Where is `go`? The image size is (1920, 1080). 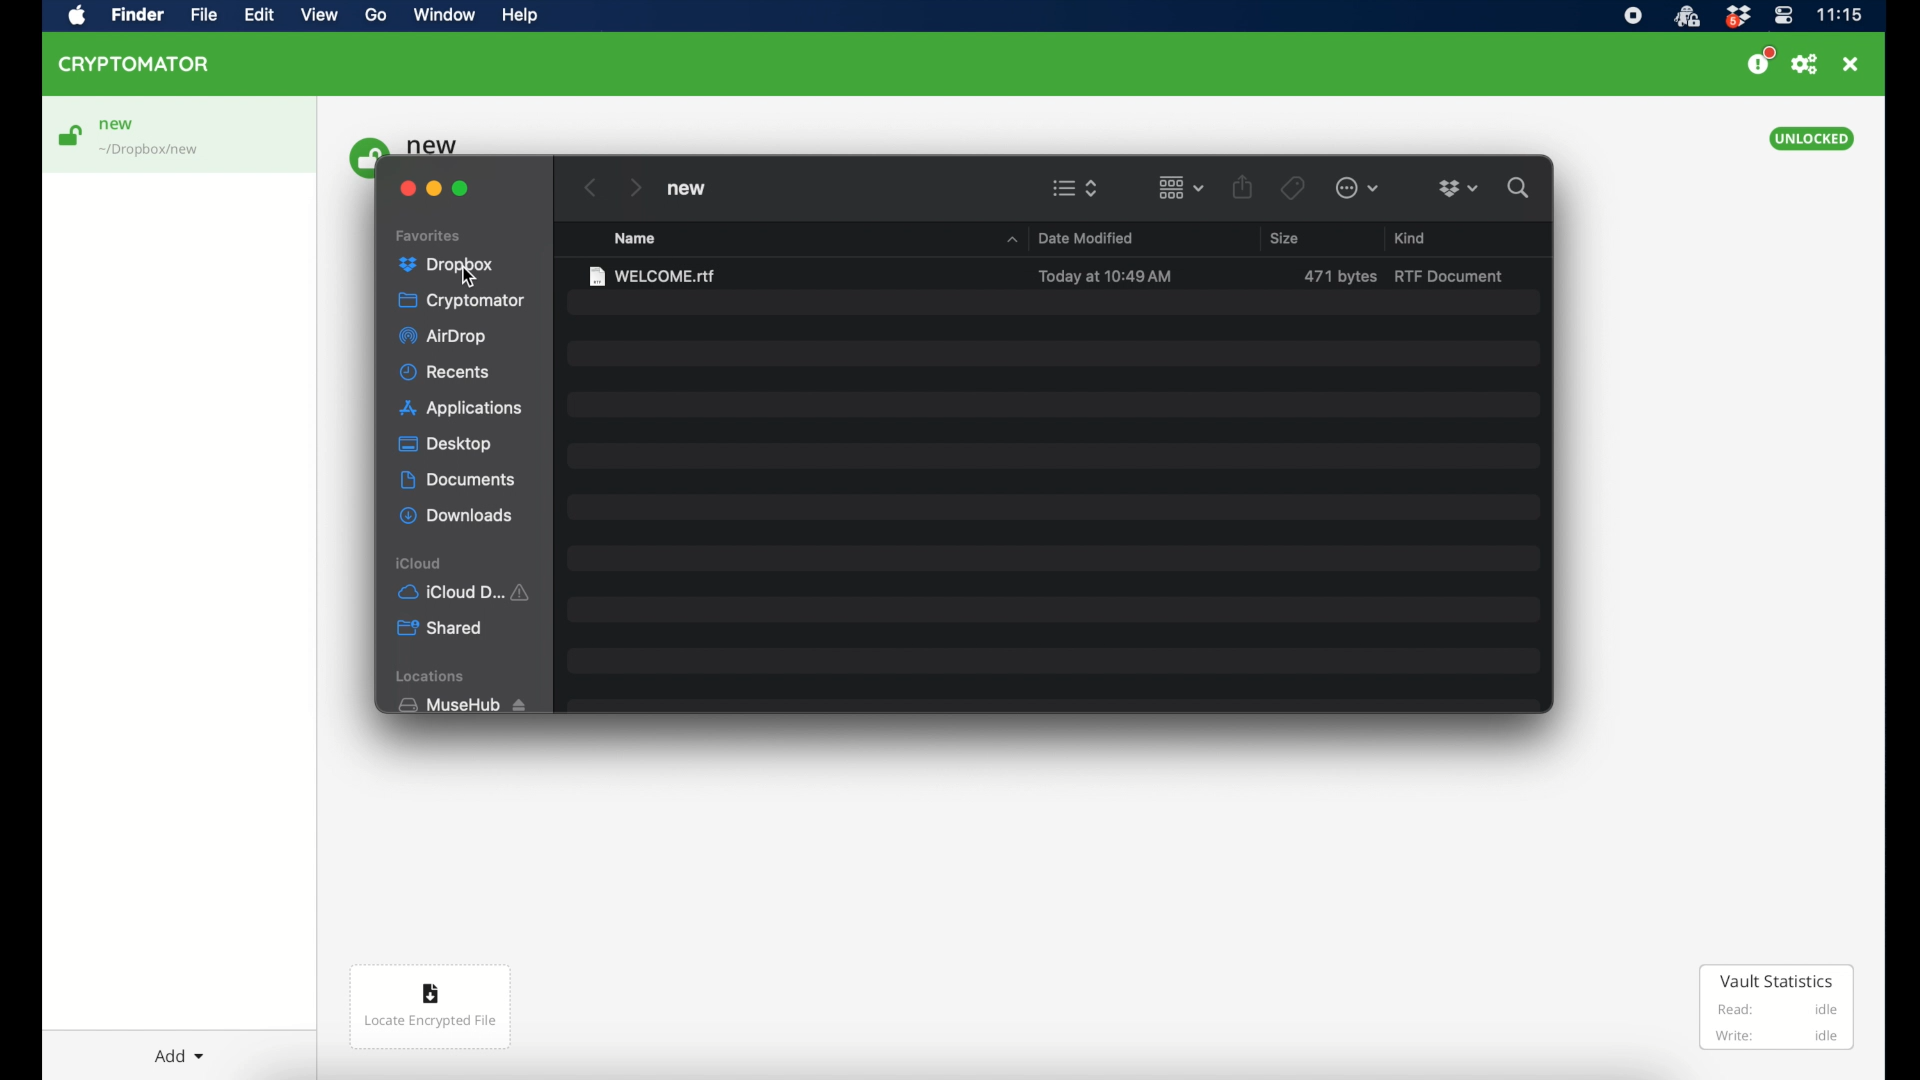
go is located at coordinates (377, 15).